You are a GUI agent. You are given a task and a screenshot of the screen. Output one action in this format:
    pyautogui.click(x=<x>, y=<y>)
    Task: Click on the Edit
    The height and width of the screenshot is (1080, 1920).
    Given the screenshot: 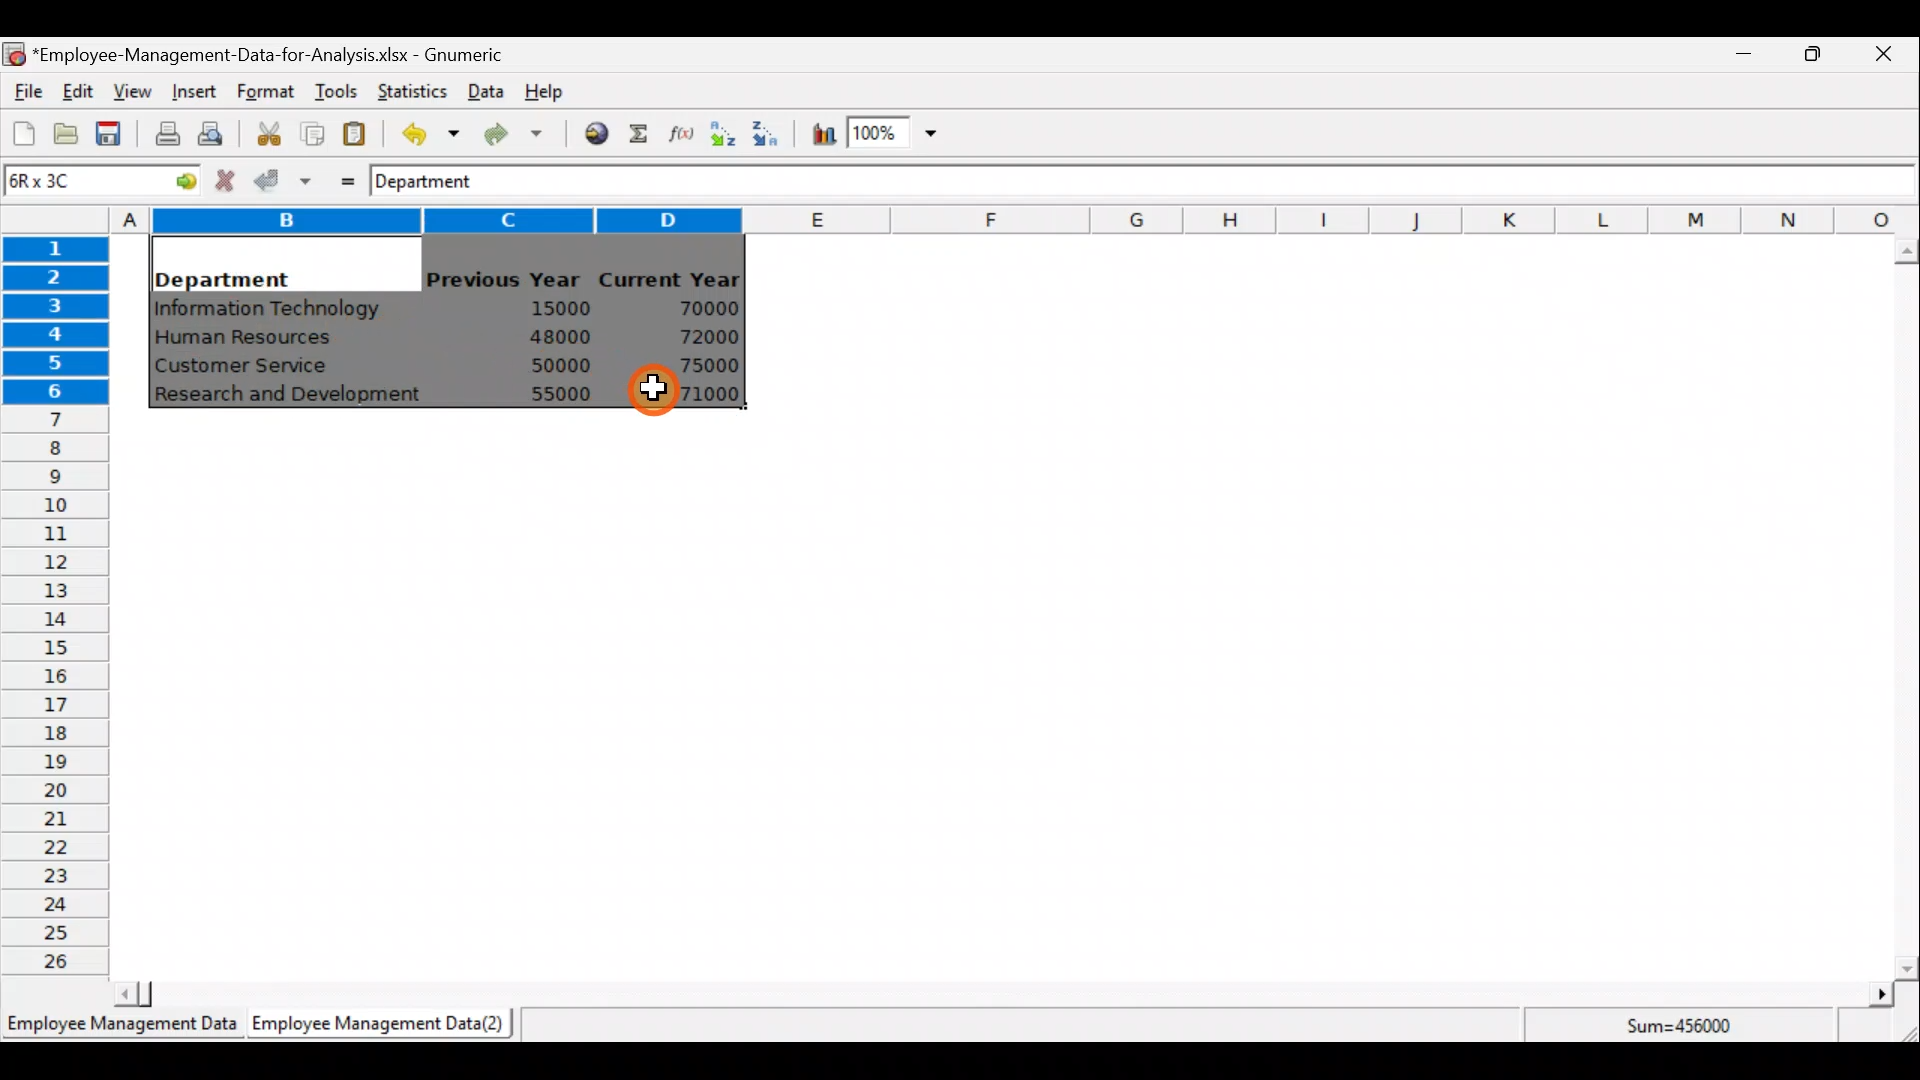 What is the action you would take?
    pyautogui.click(x=79, y=93)
    